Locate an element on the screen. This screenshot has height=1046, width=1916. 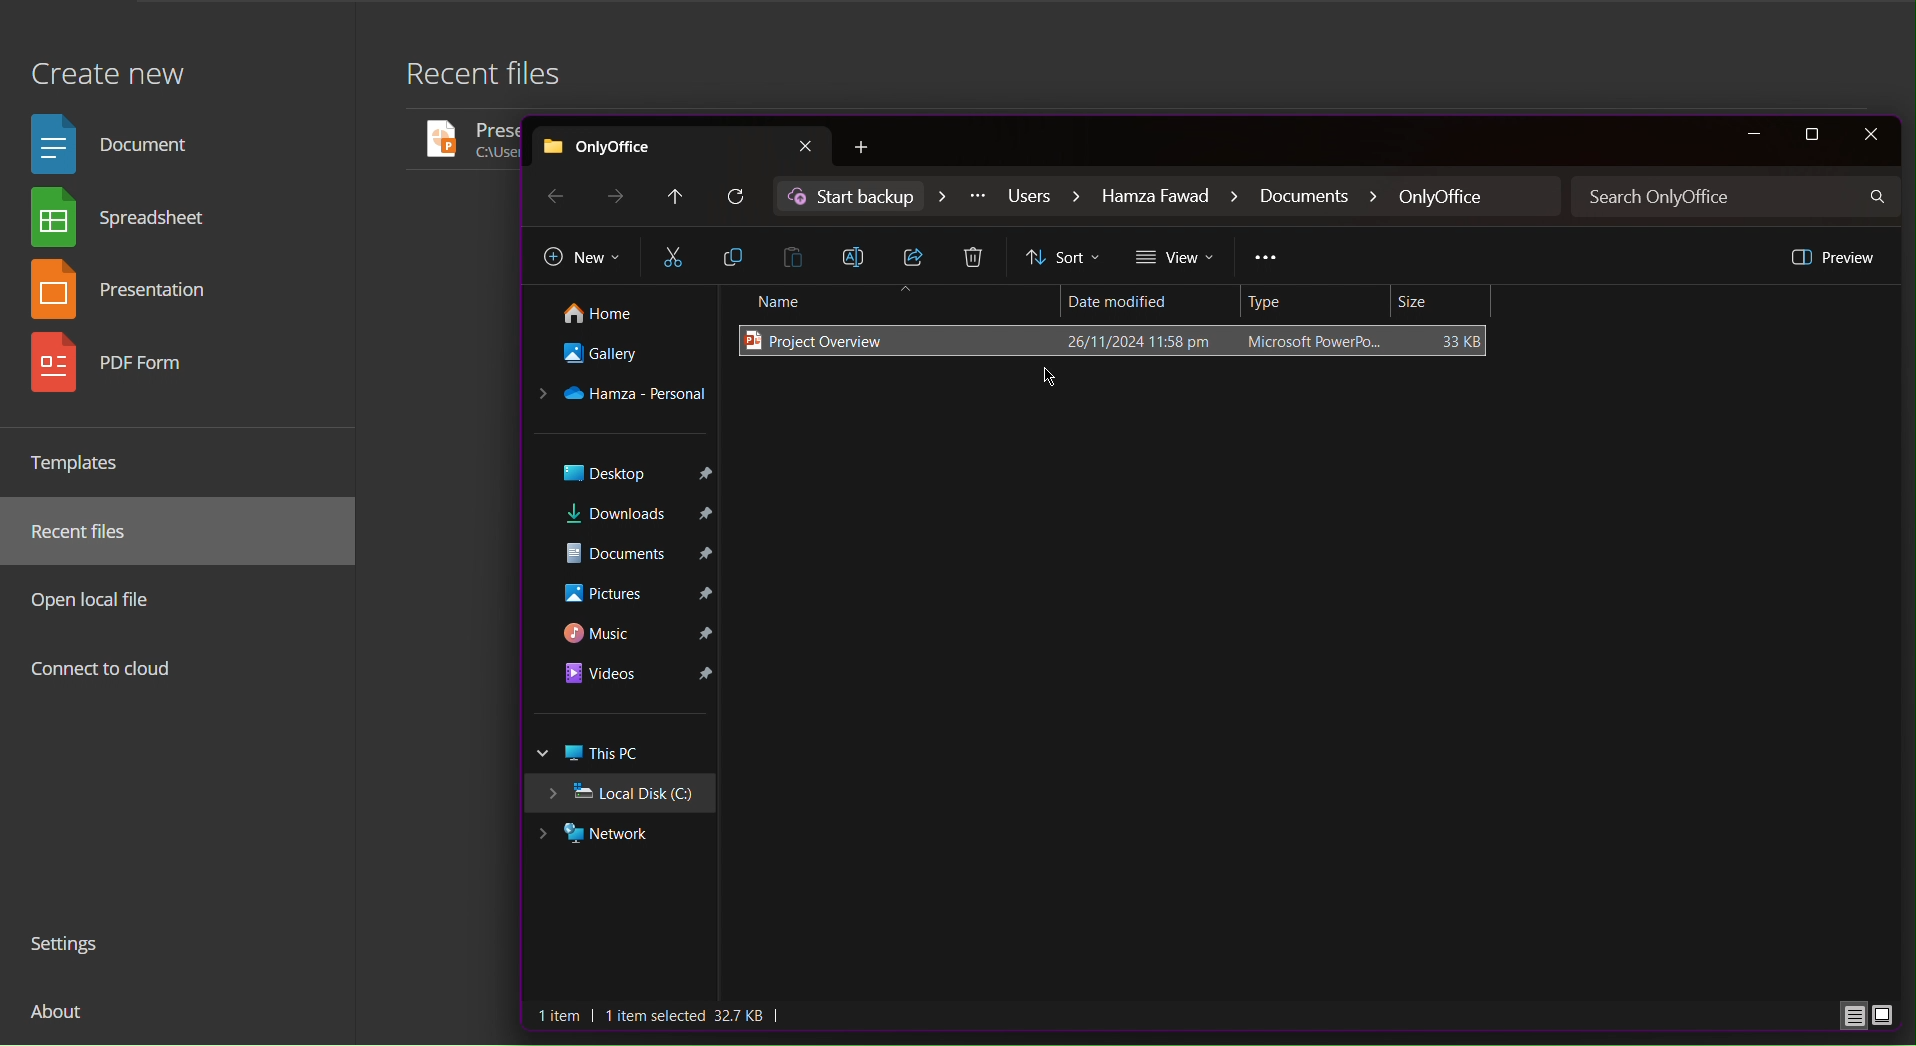
Settings is located at coordinates (73, 947).